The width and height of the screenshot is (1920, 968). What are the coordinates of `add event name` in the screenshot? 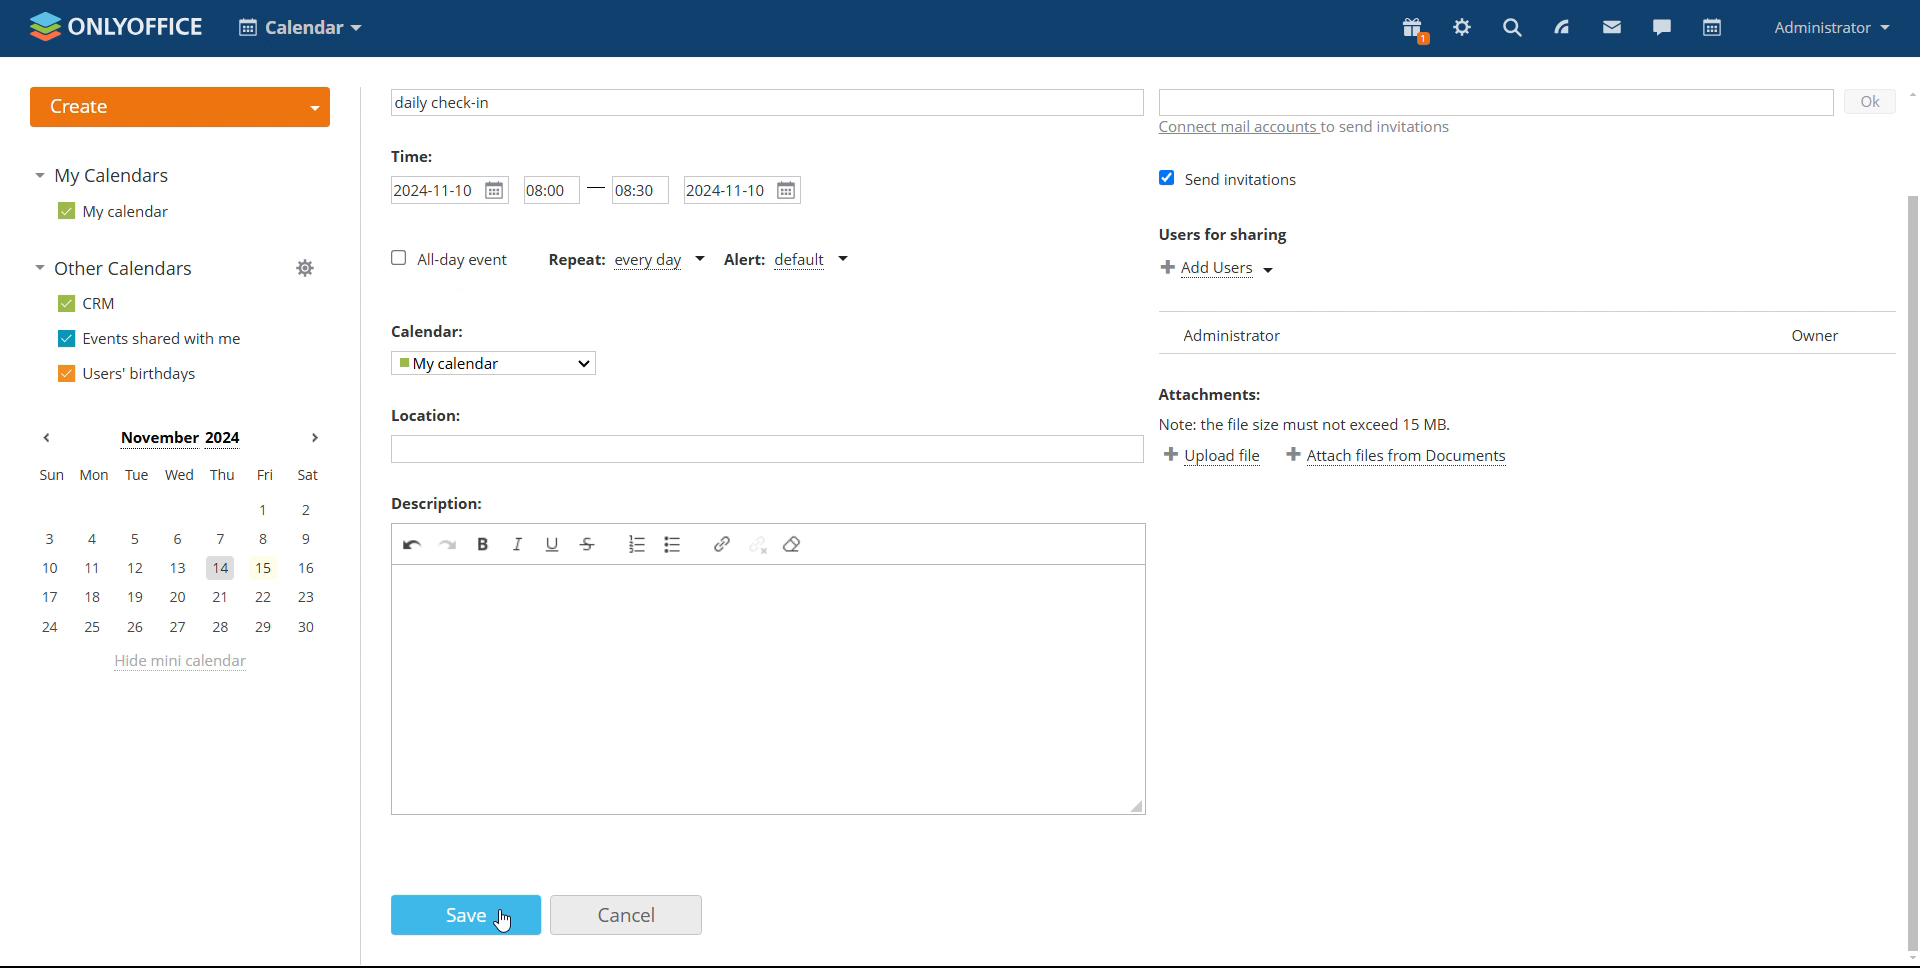 It's located at (766, 101).